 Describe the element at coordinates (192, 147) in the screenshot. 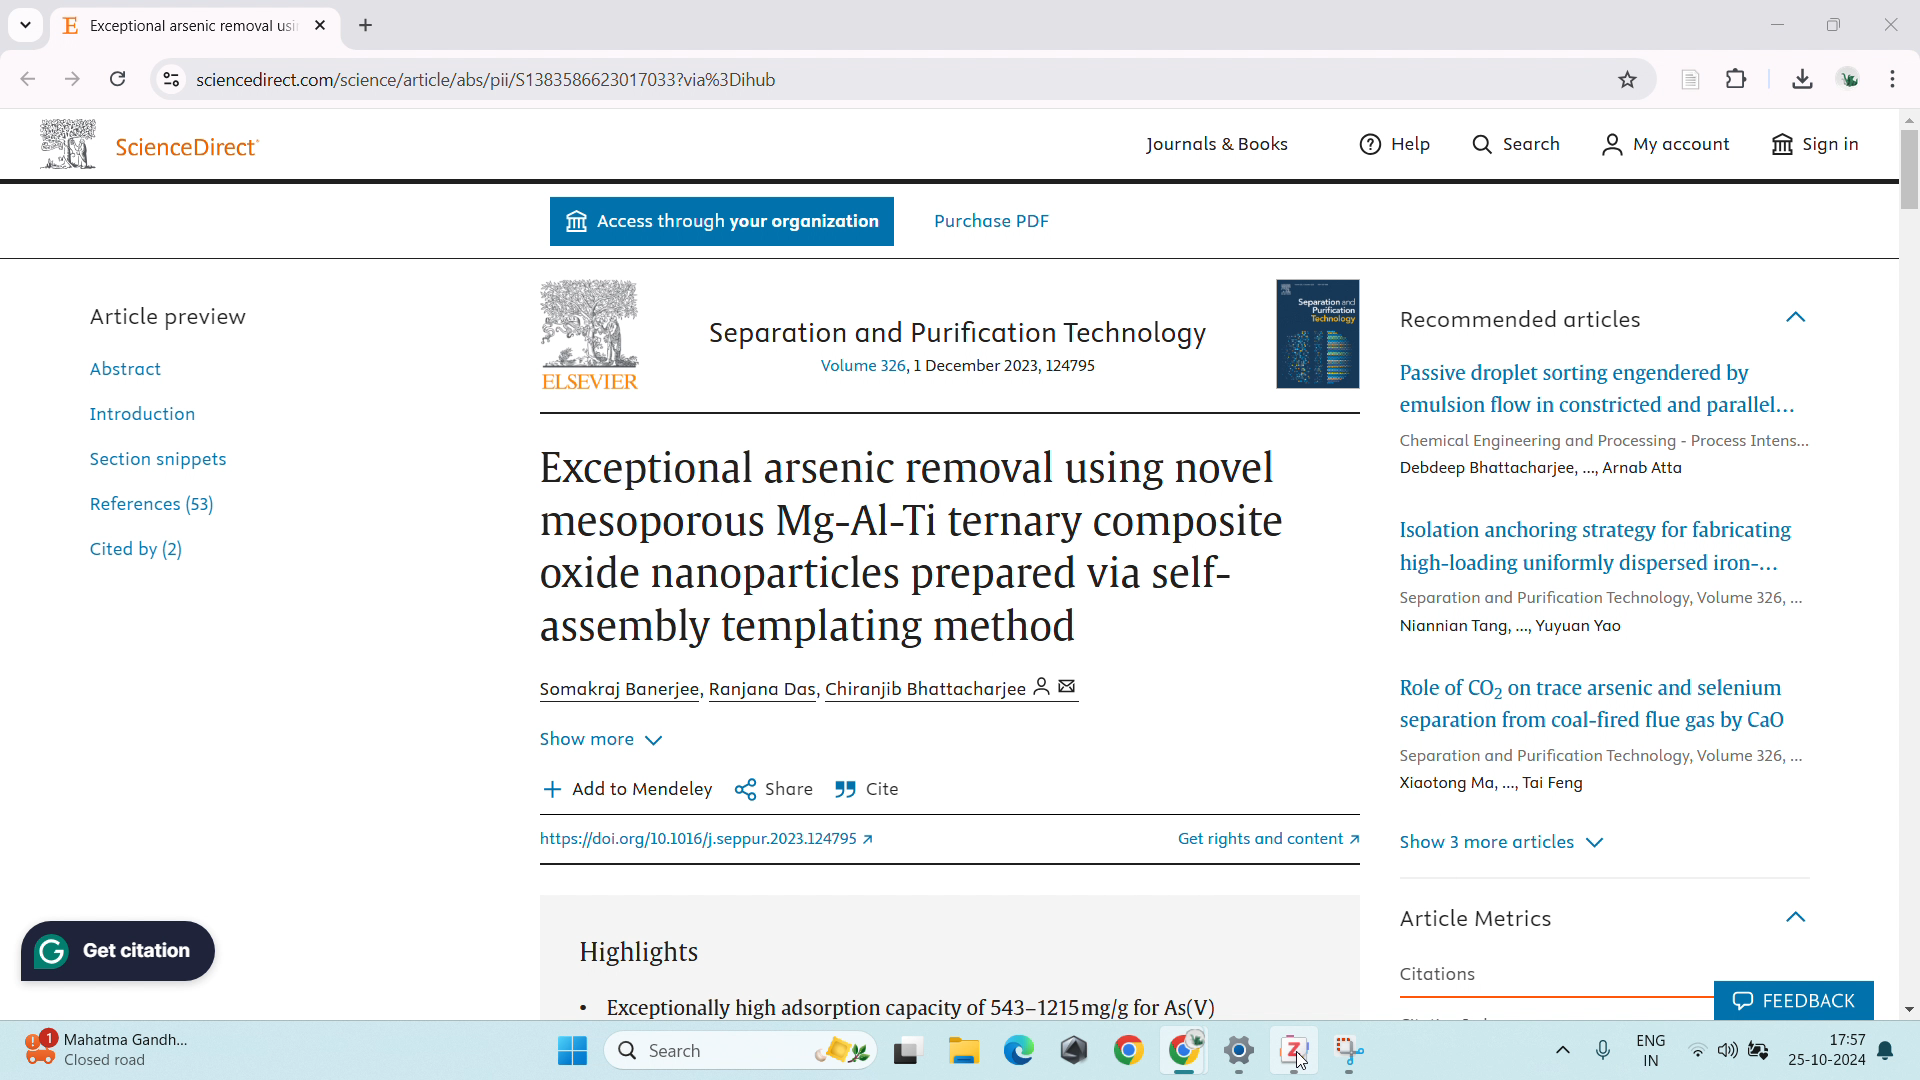

I see `ScienceDirect` at that location.